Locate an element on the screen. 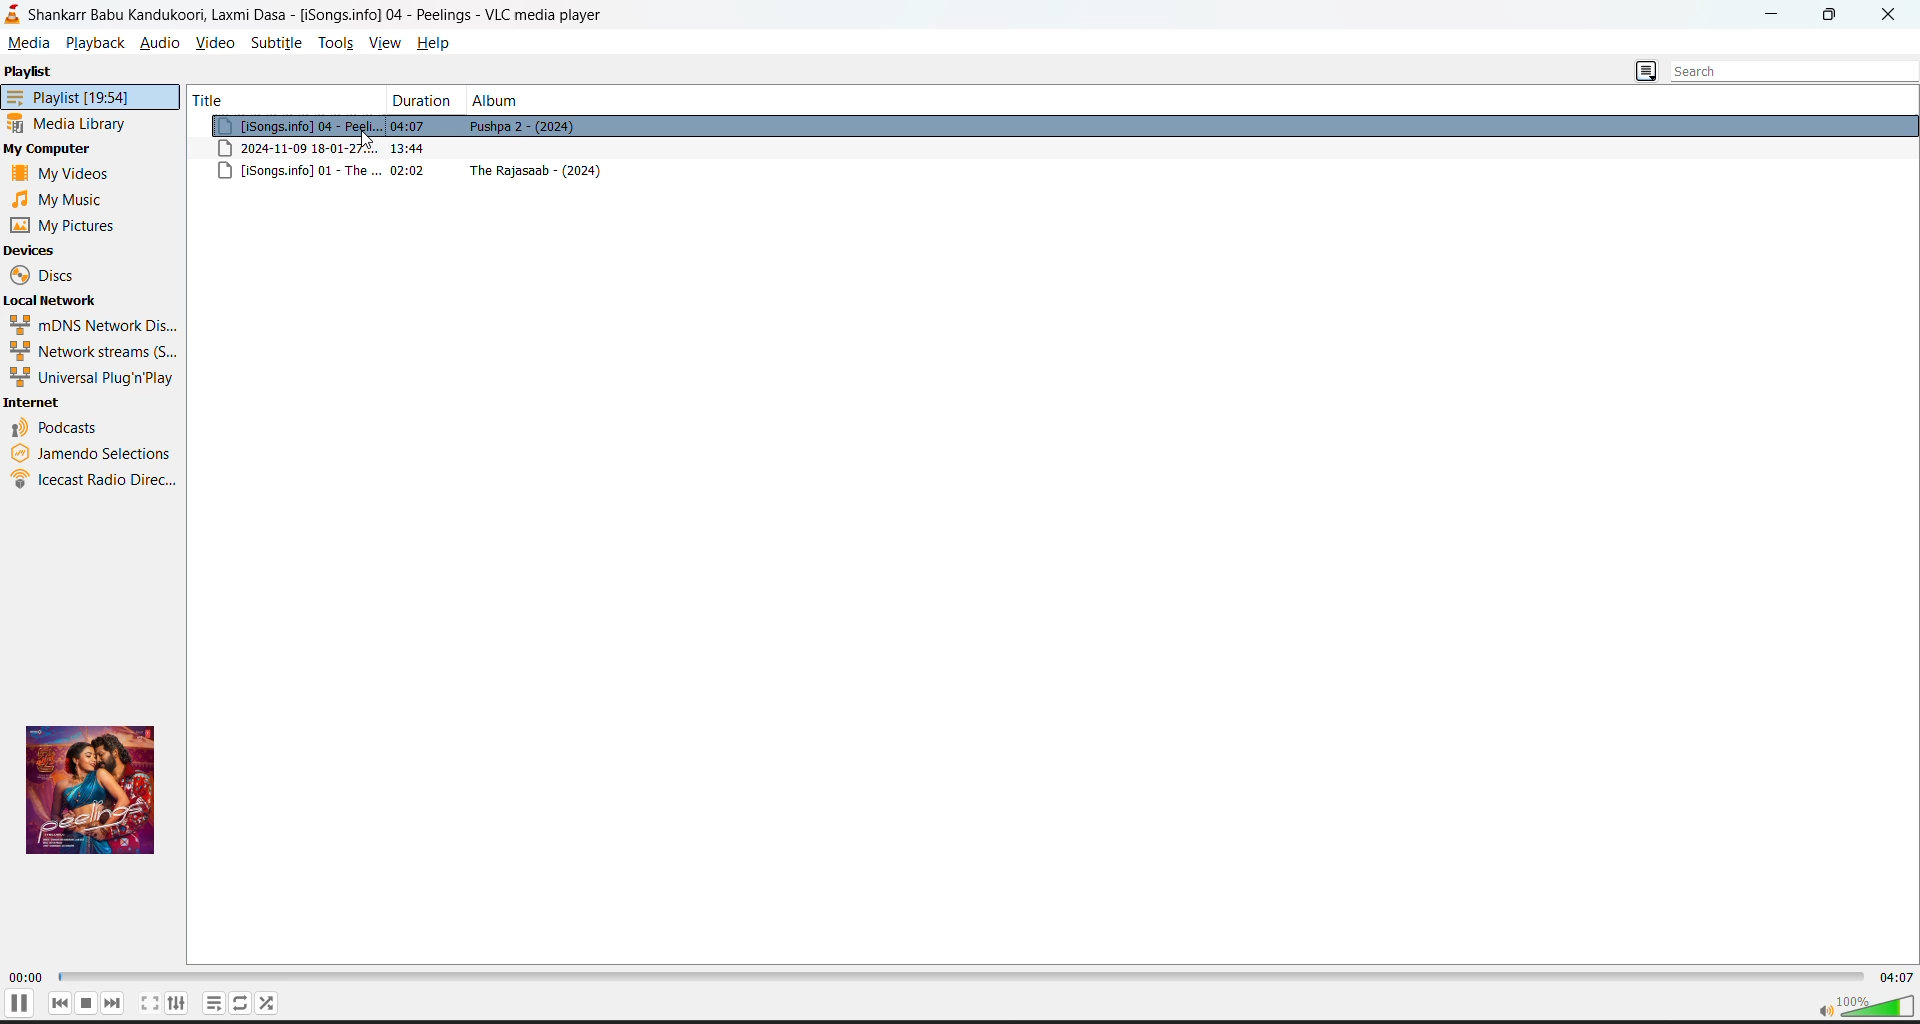 This screenshot has width=1920, height=1024. toggle playlist is located at coordinates (215, 1003).